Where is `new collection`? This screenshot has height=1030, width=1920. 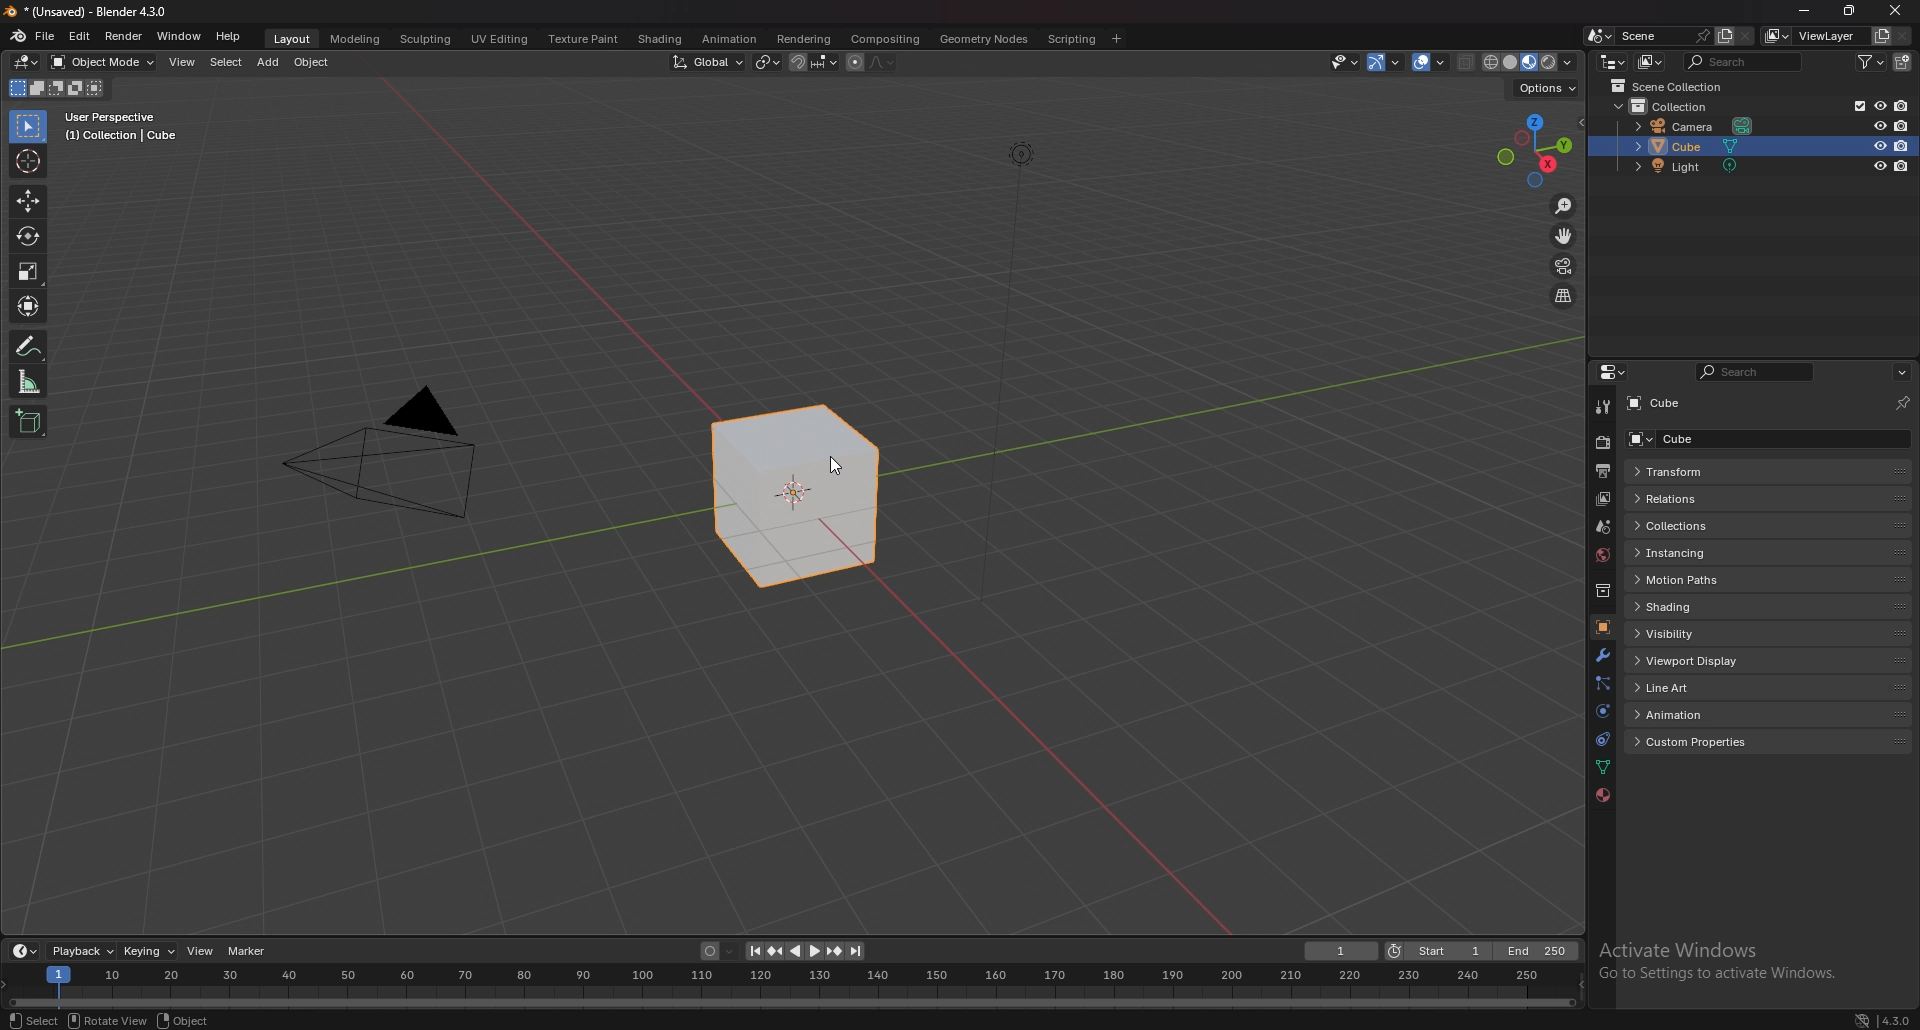
new collection is located at coordinates (1902, 62).